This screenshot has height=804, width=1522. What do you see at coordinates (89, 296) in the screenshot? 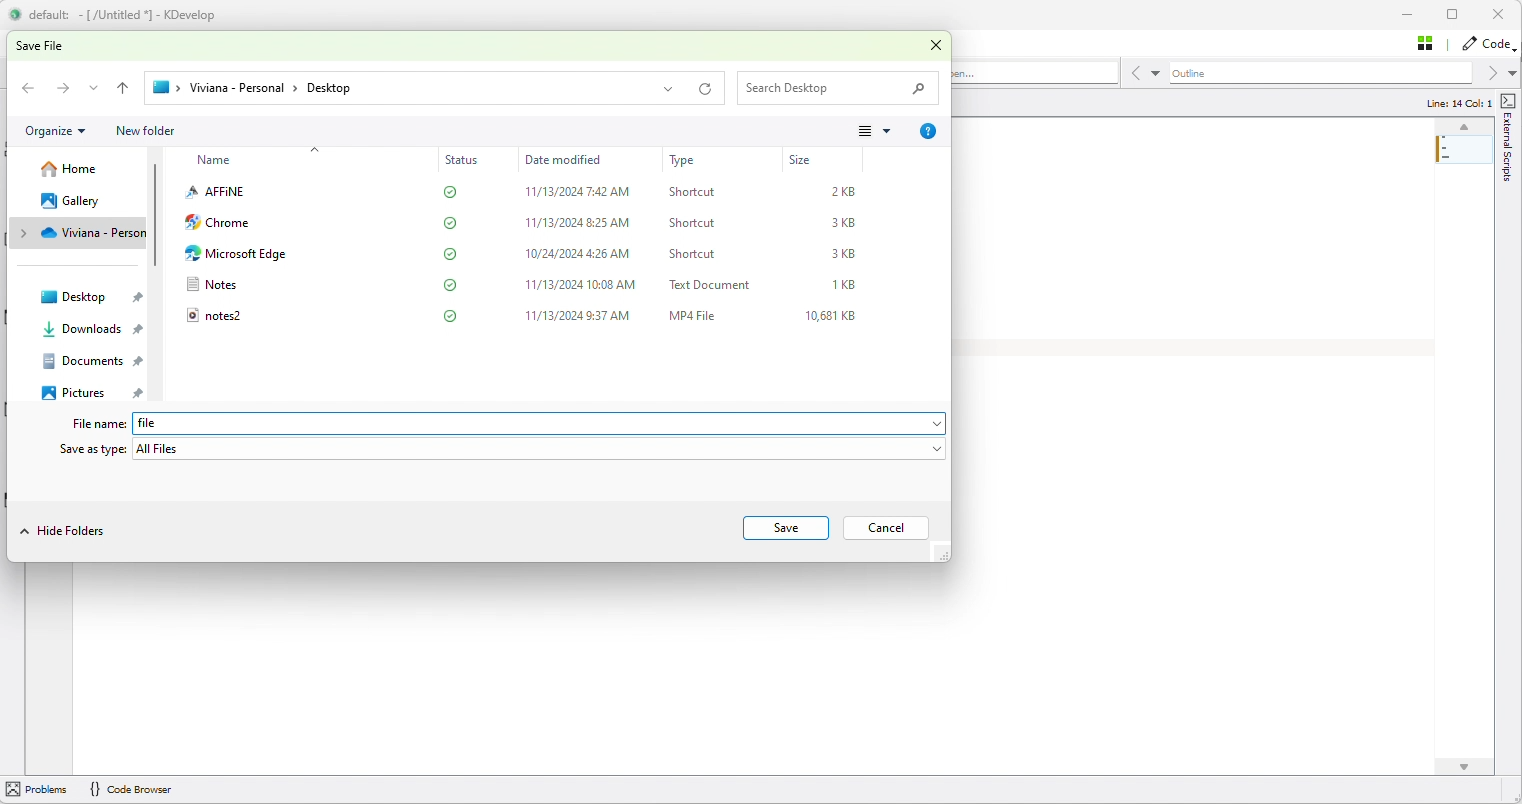
I see `Desktop` at bounding box center [89, 296].